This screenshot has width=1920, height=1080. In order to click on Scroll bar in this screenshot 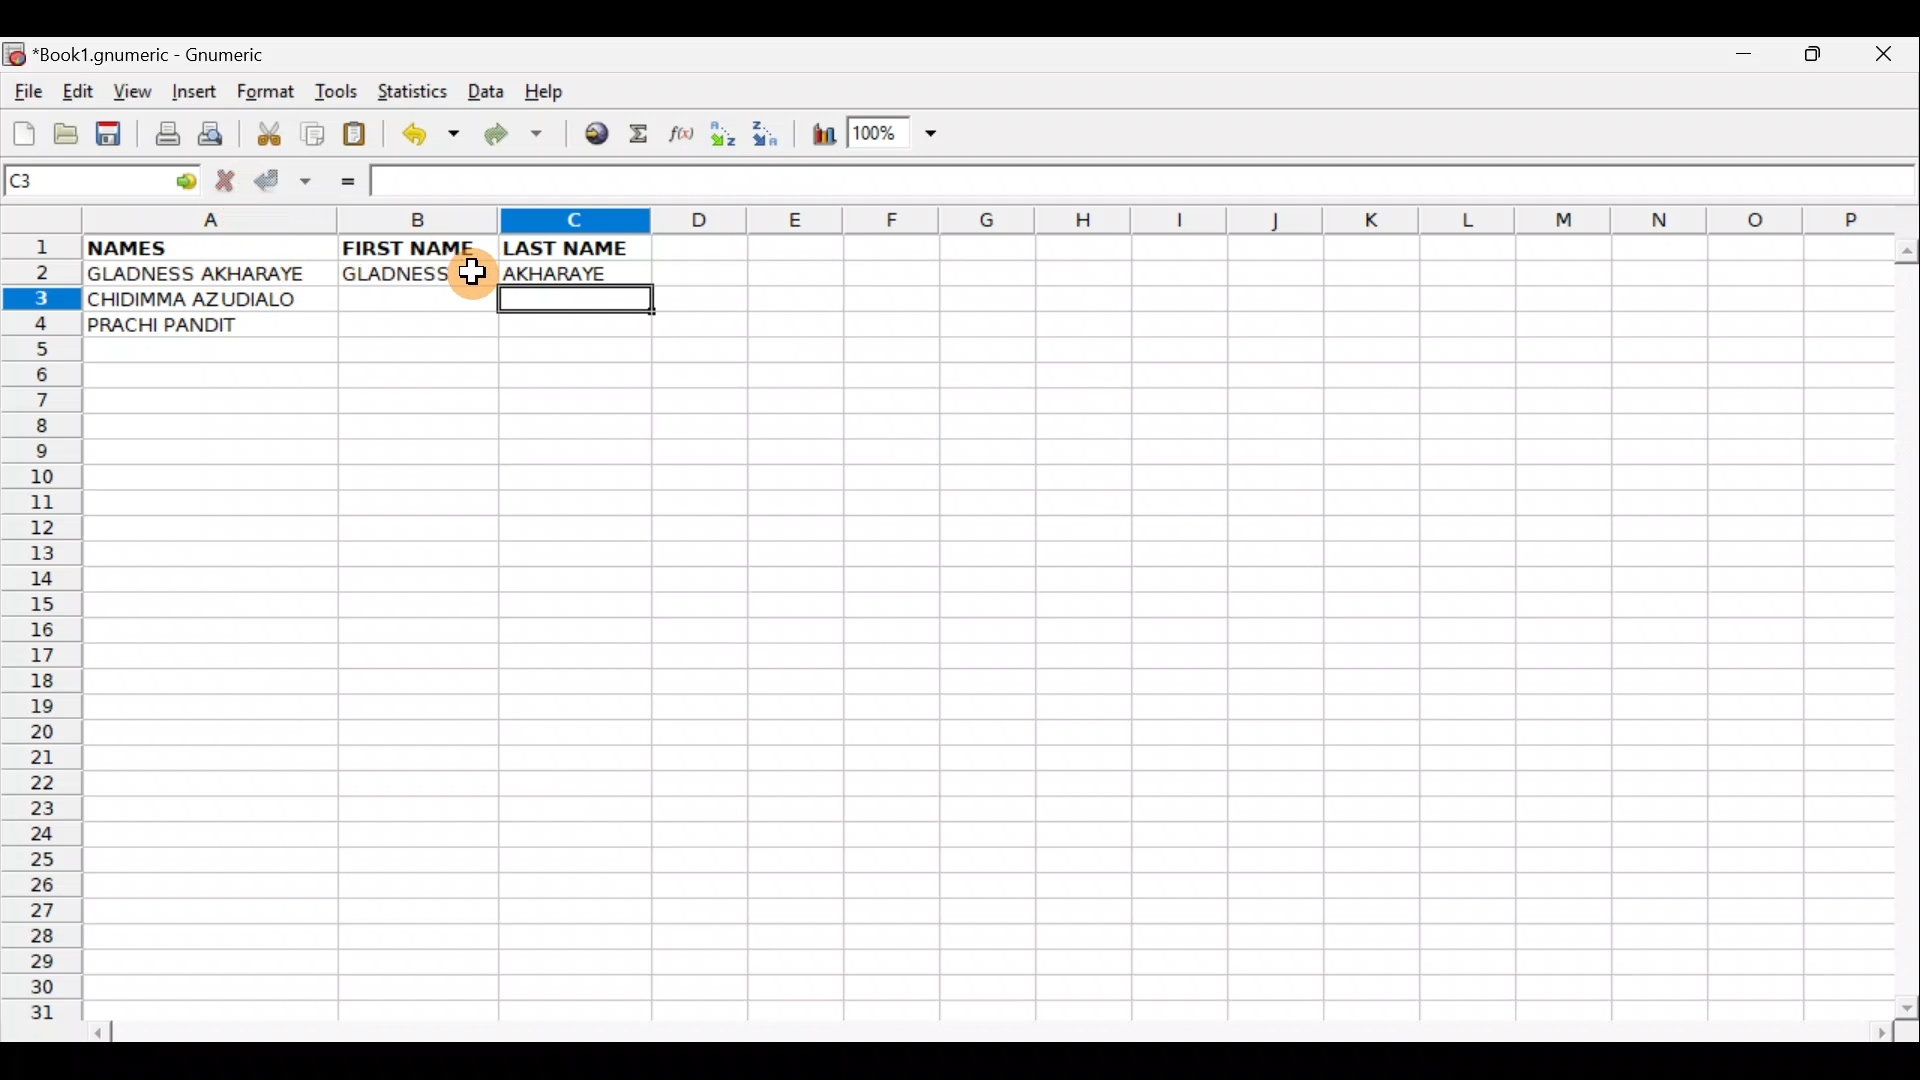, I will do `click(1902, 624)`.